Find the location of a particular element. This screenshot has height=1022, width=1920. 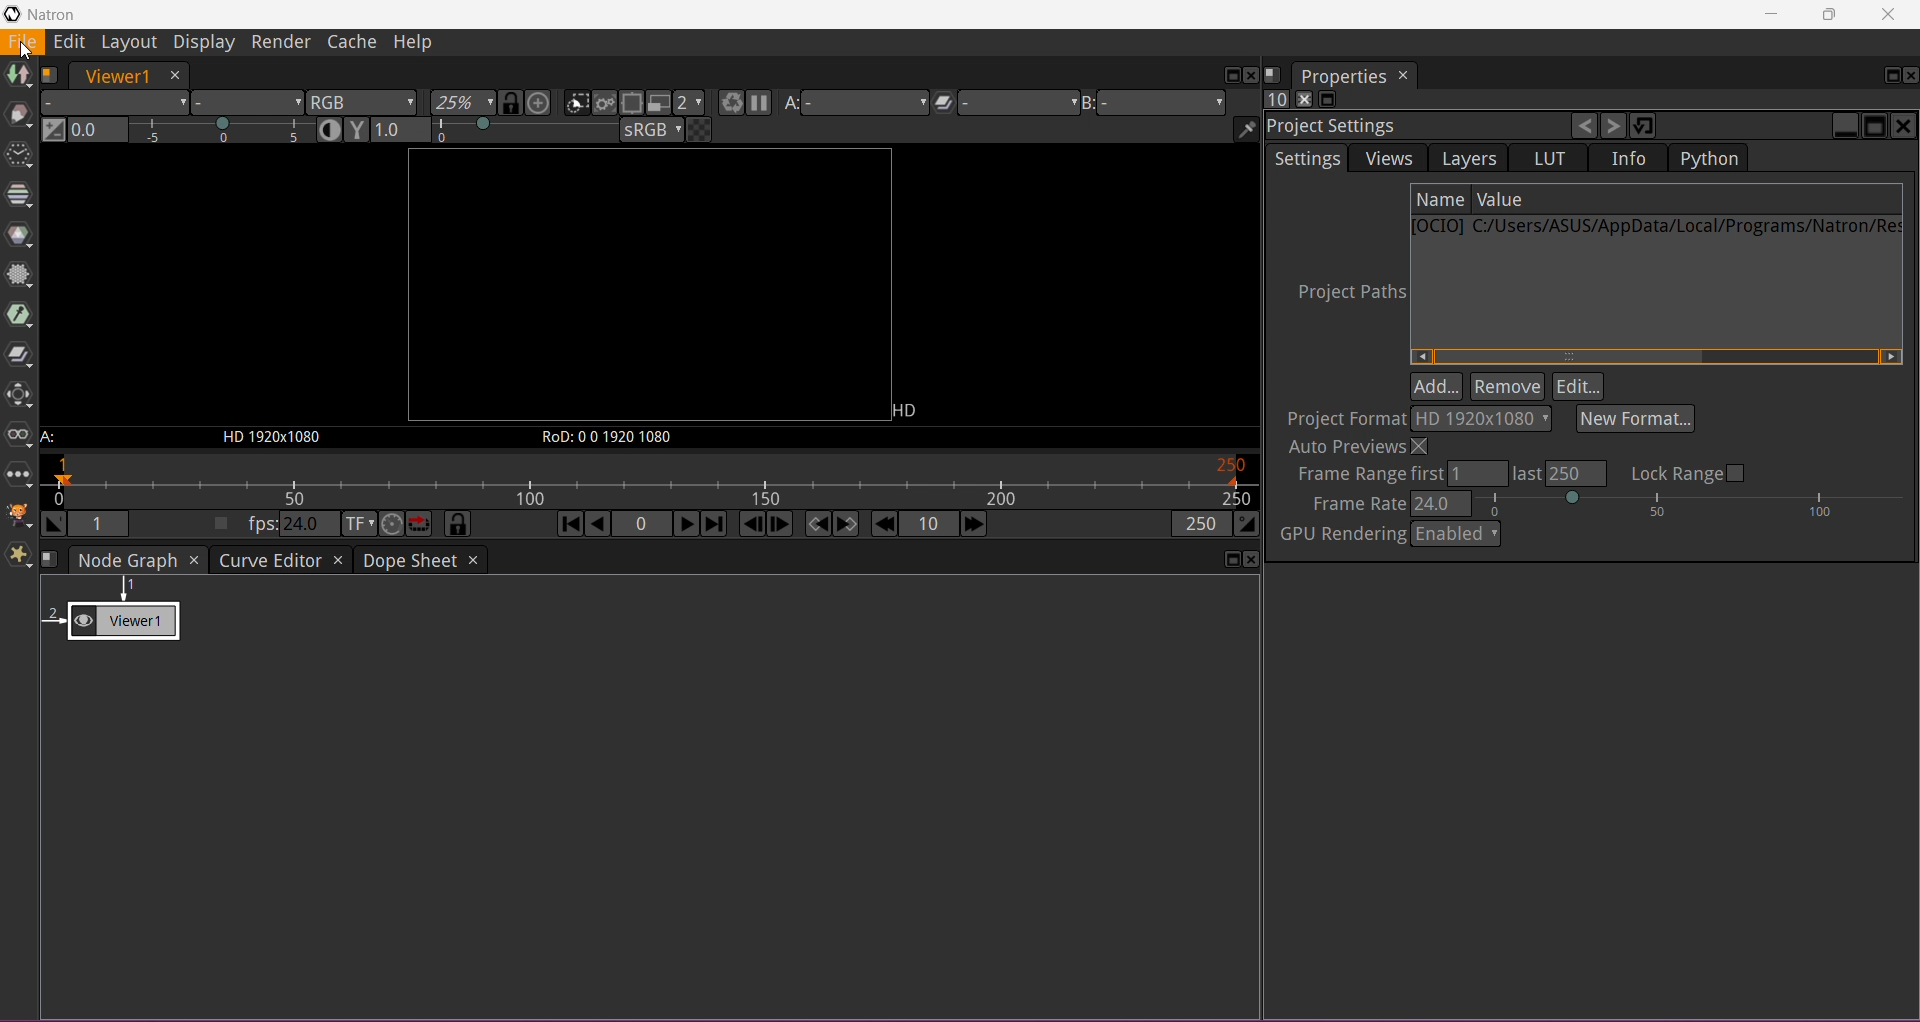

Previous Keyframe is located at coordinates (819, 525).